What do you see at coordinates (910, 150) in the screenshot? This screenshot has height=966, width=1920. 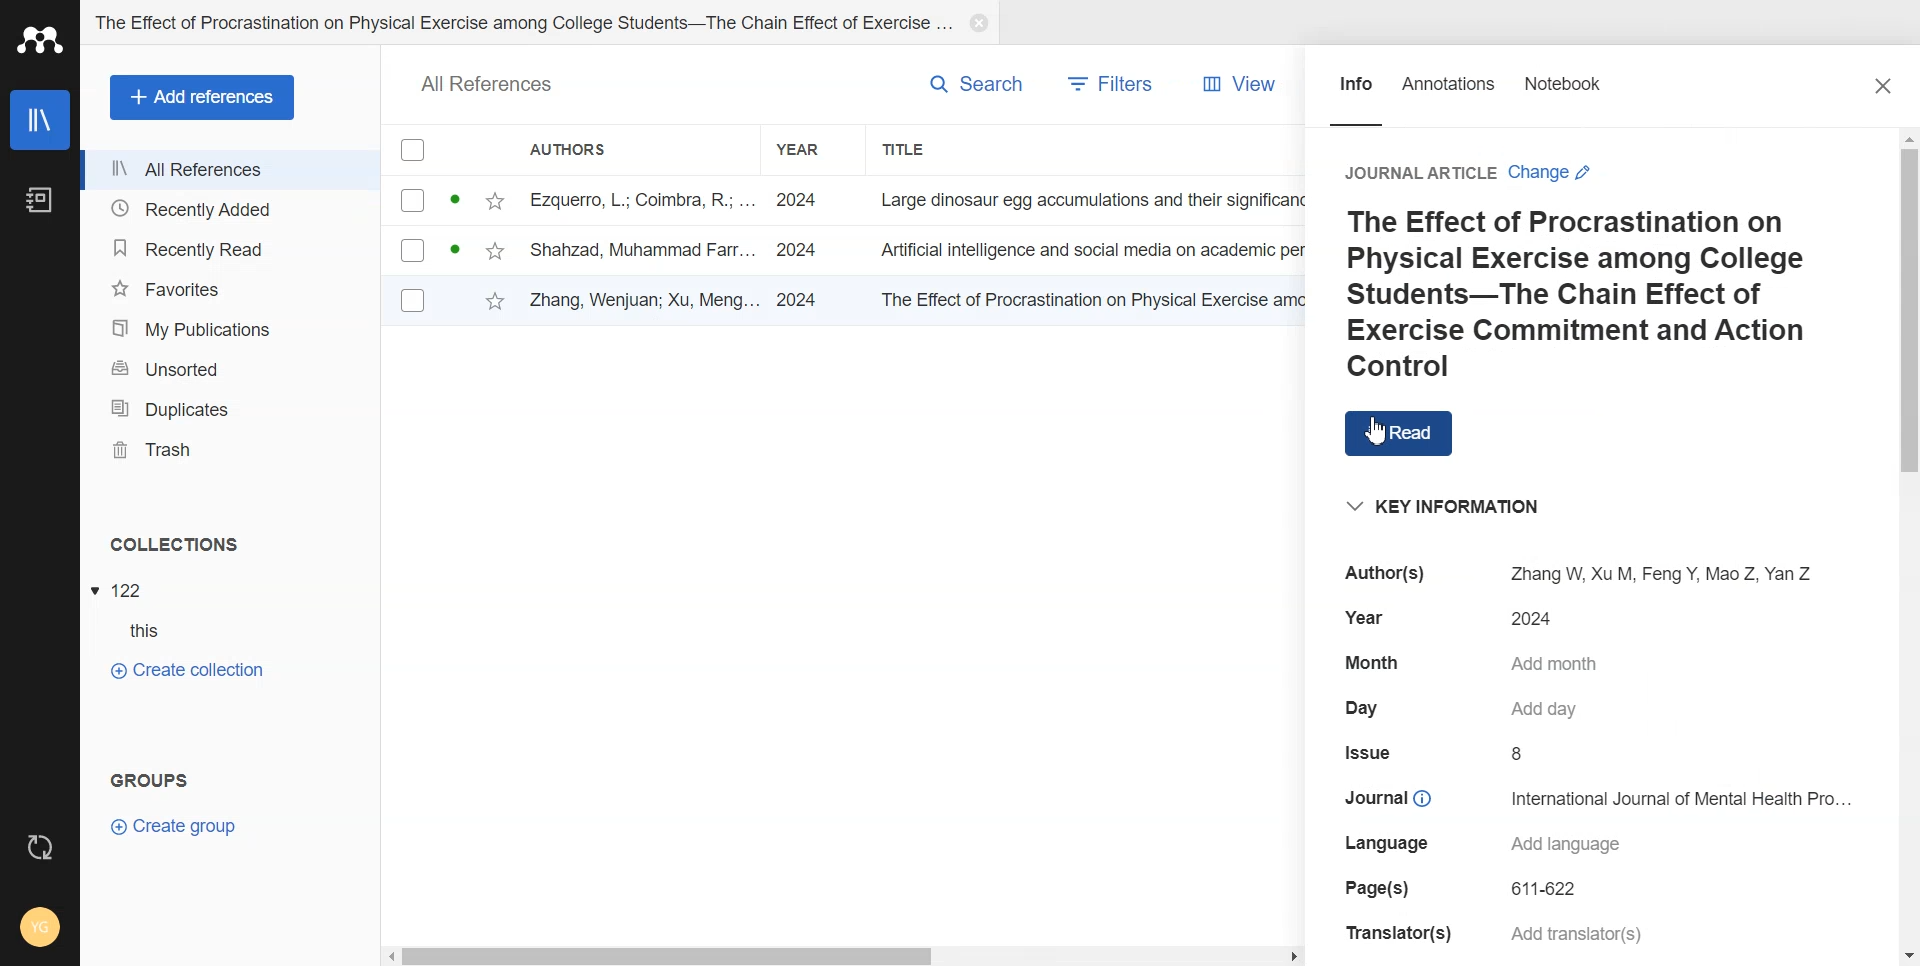 I see `Title` at bounding box center [910, 150].